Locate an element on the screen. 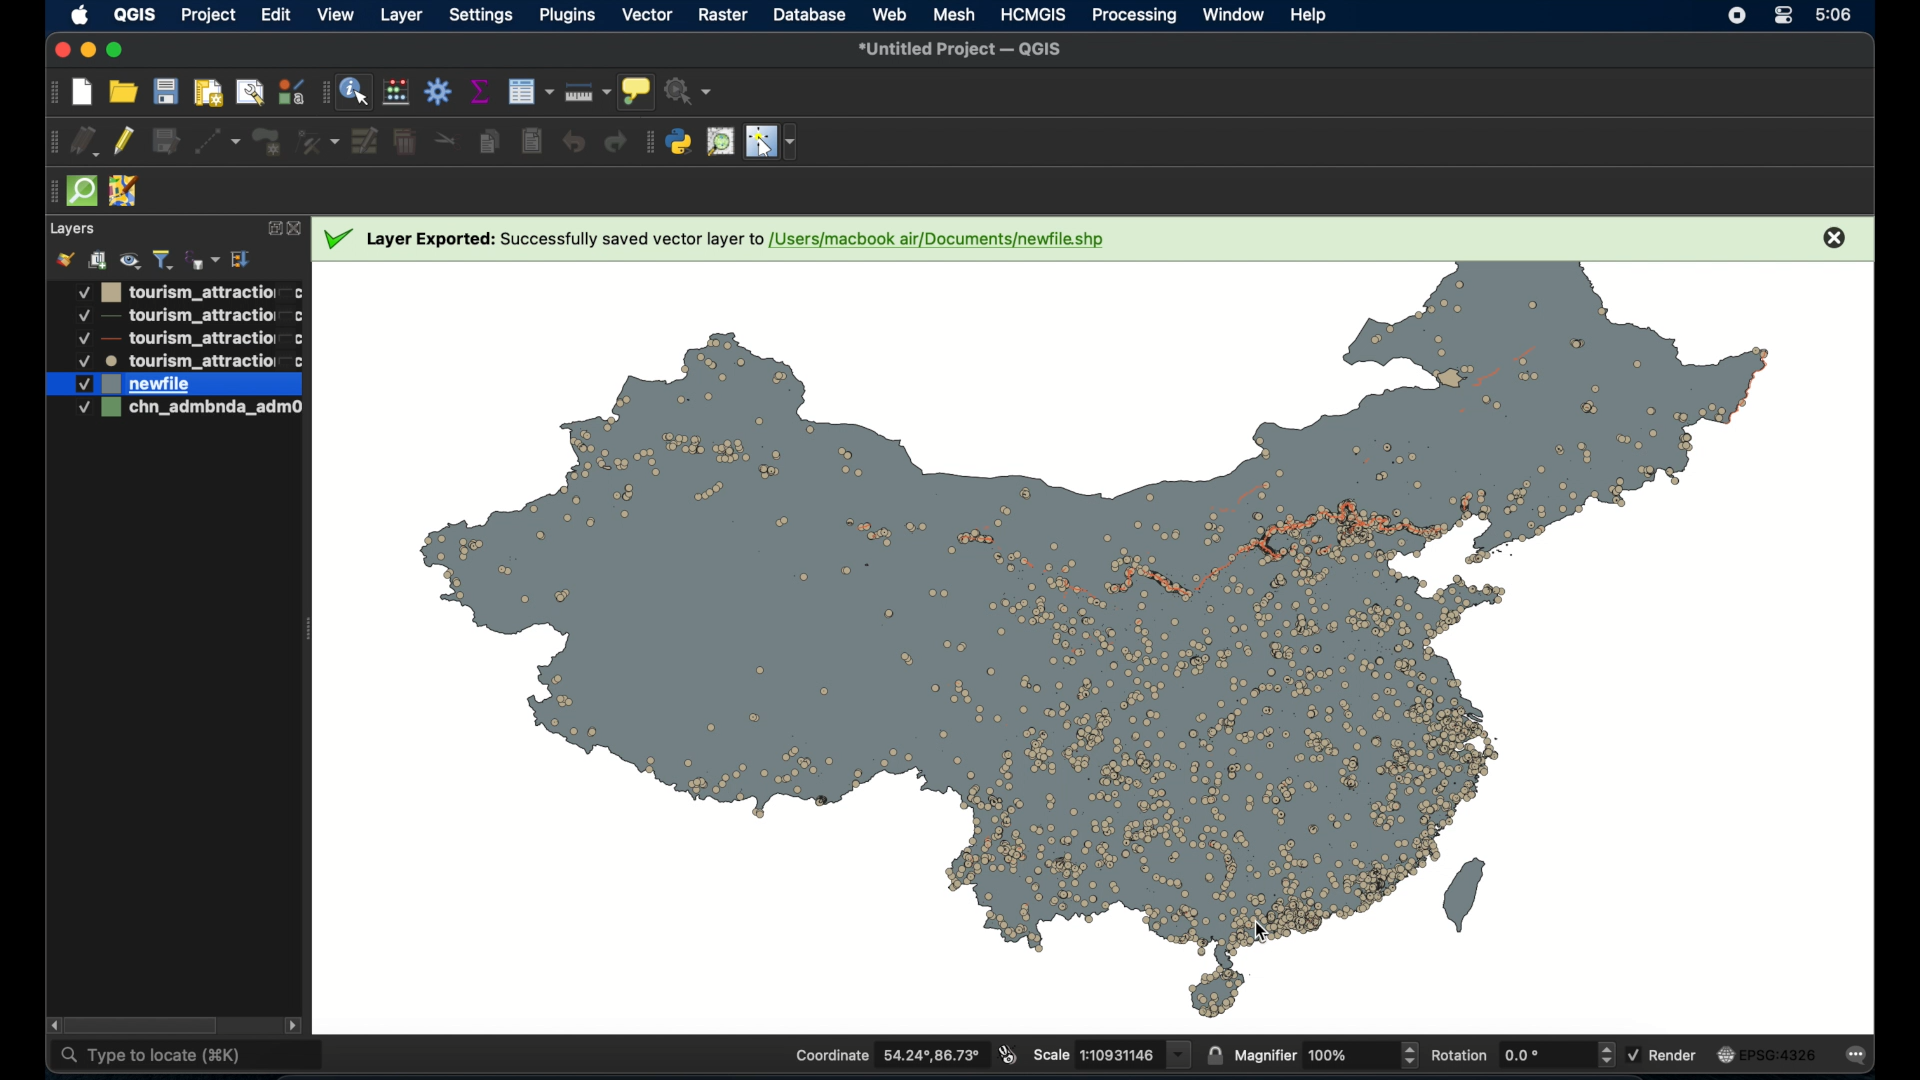 The image size is (1920, 1080). identify feature is located at coordinates (354, 91).